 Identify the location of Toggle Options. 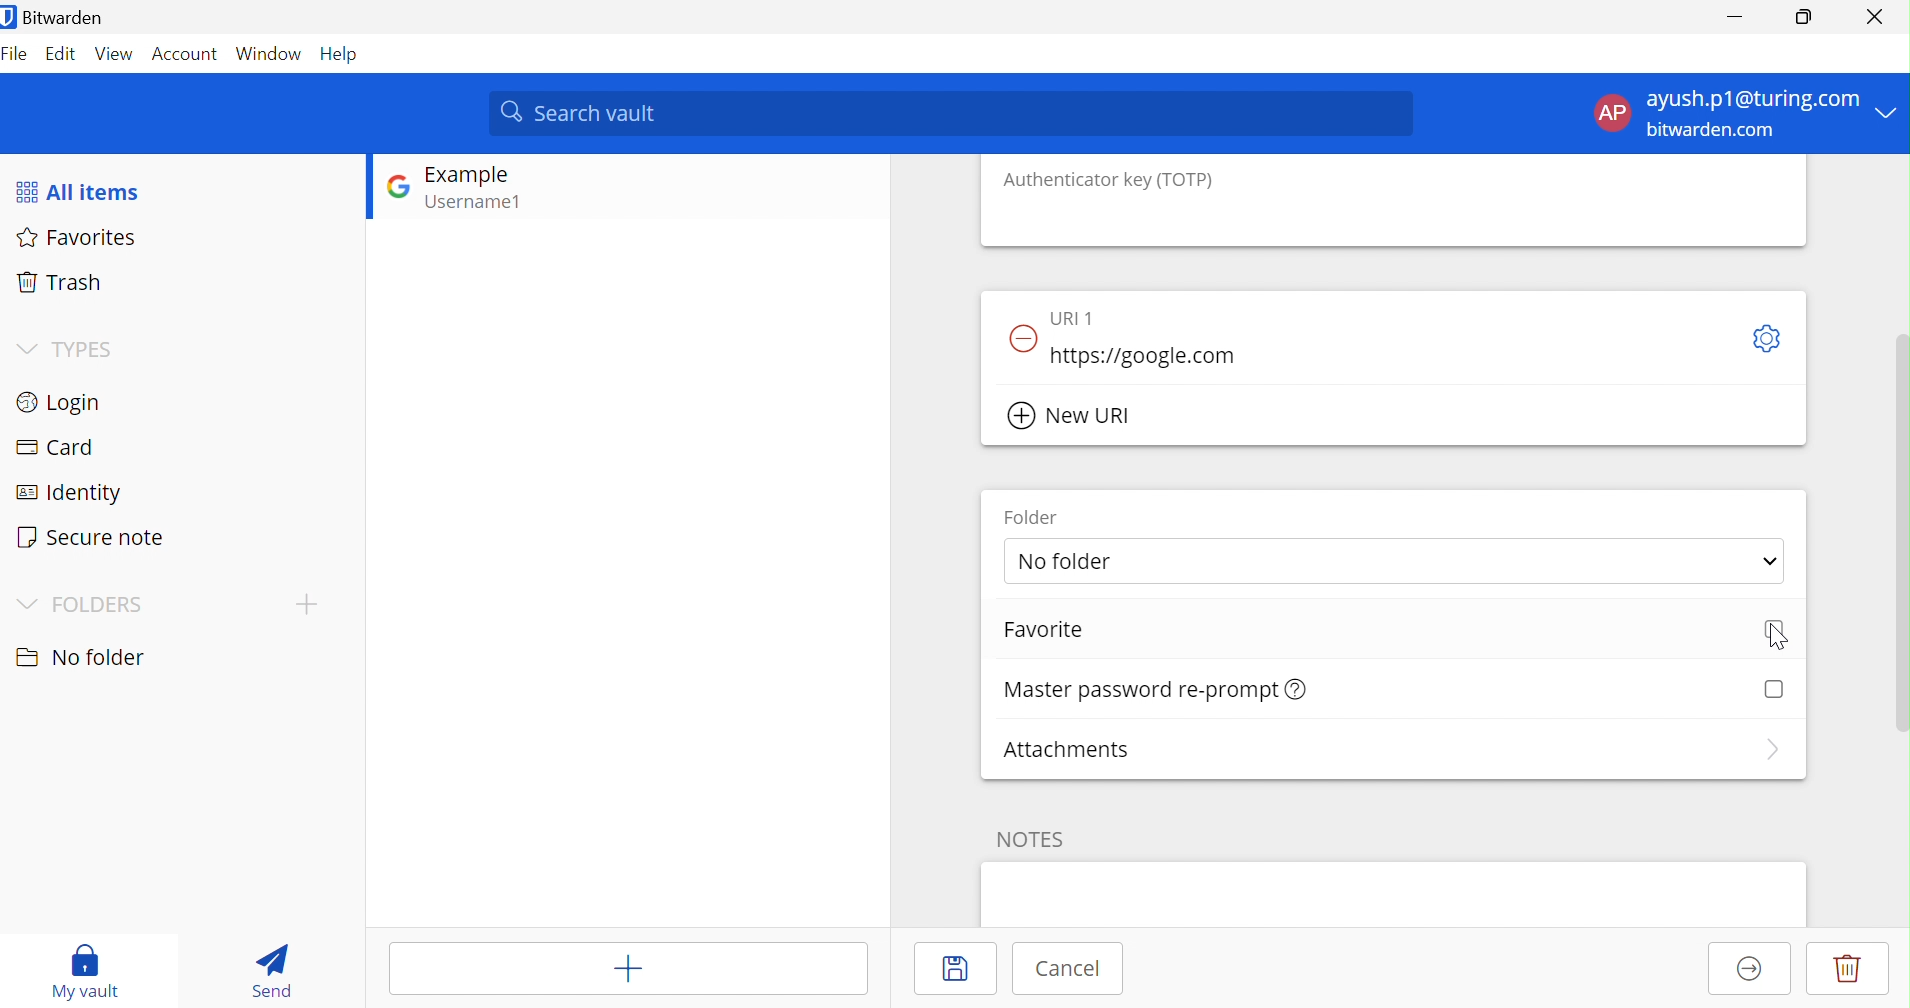
(1769, 338).